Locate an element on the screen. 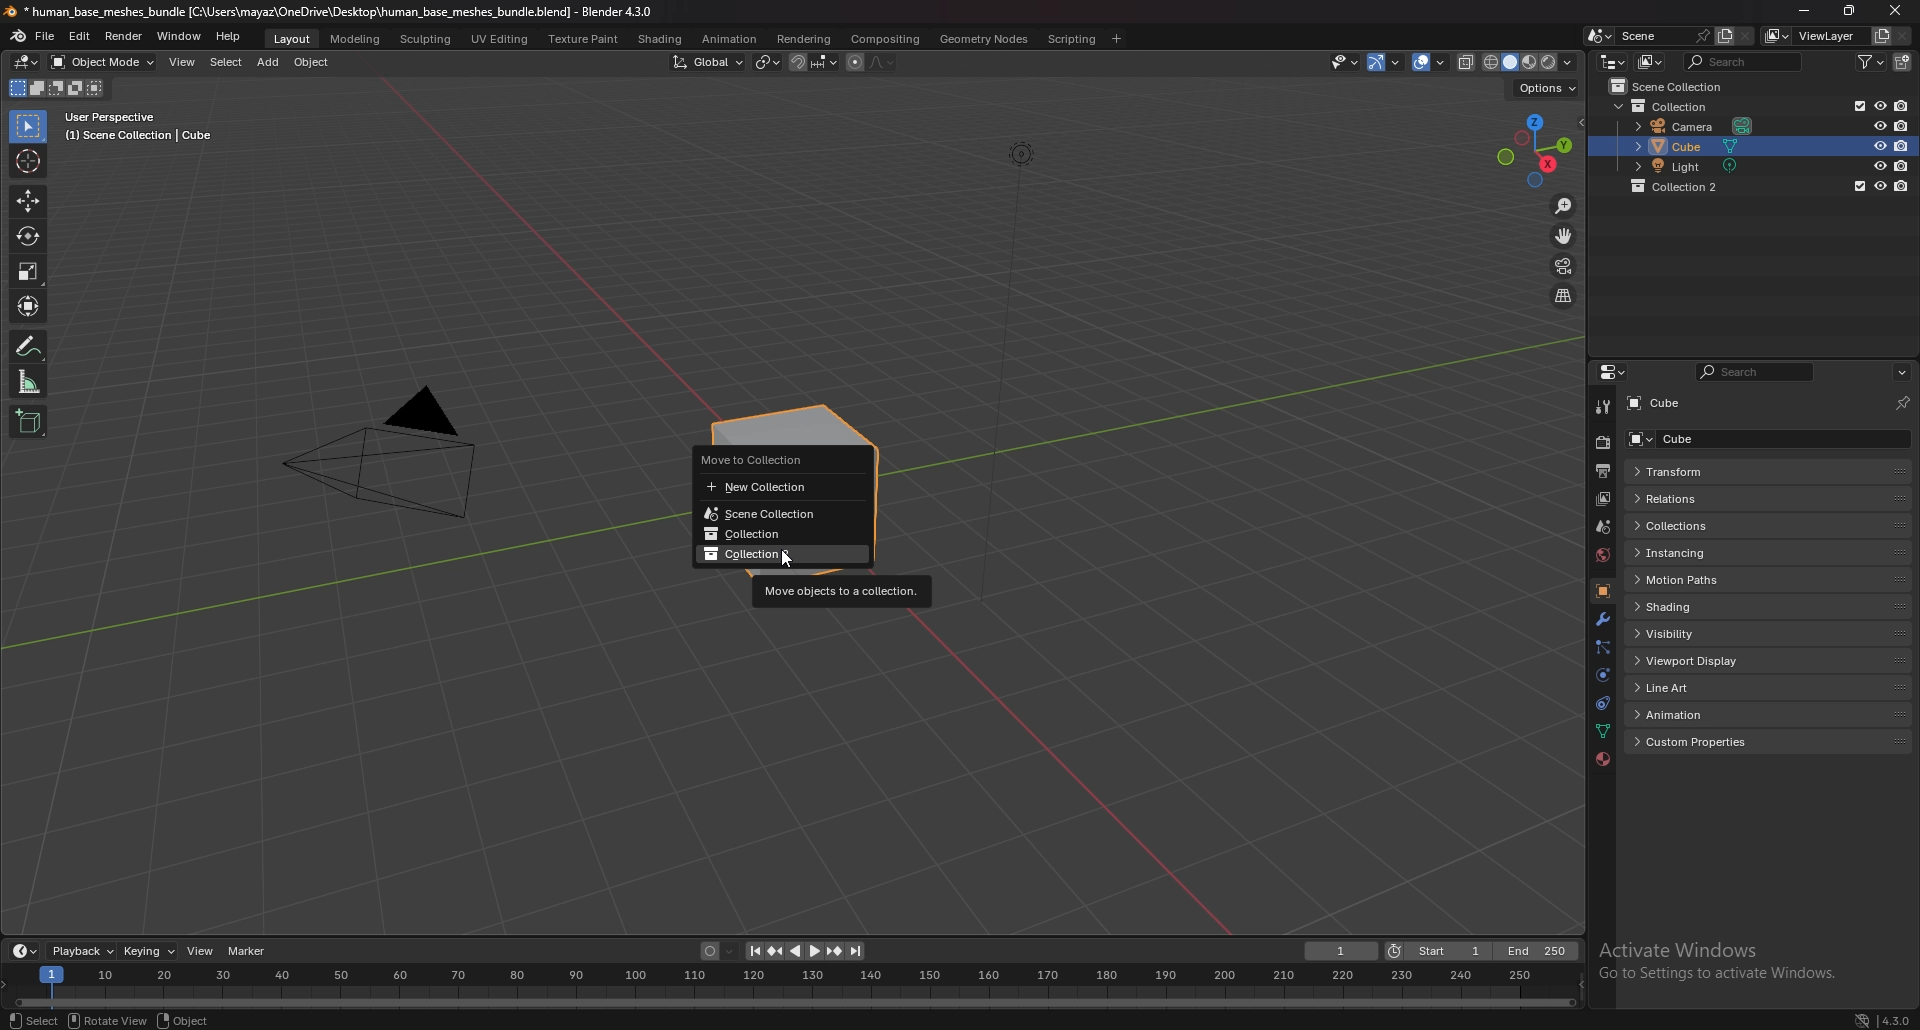 The width and height of the screenshot is (1920, 1030). scene is located at coordinates (1604, 526).